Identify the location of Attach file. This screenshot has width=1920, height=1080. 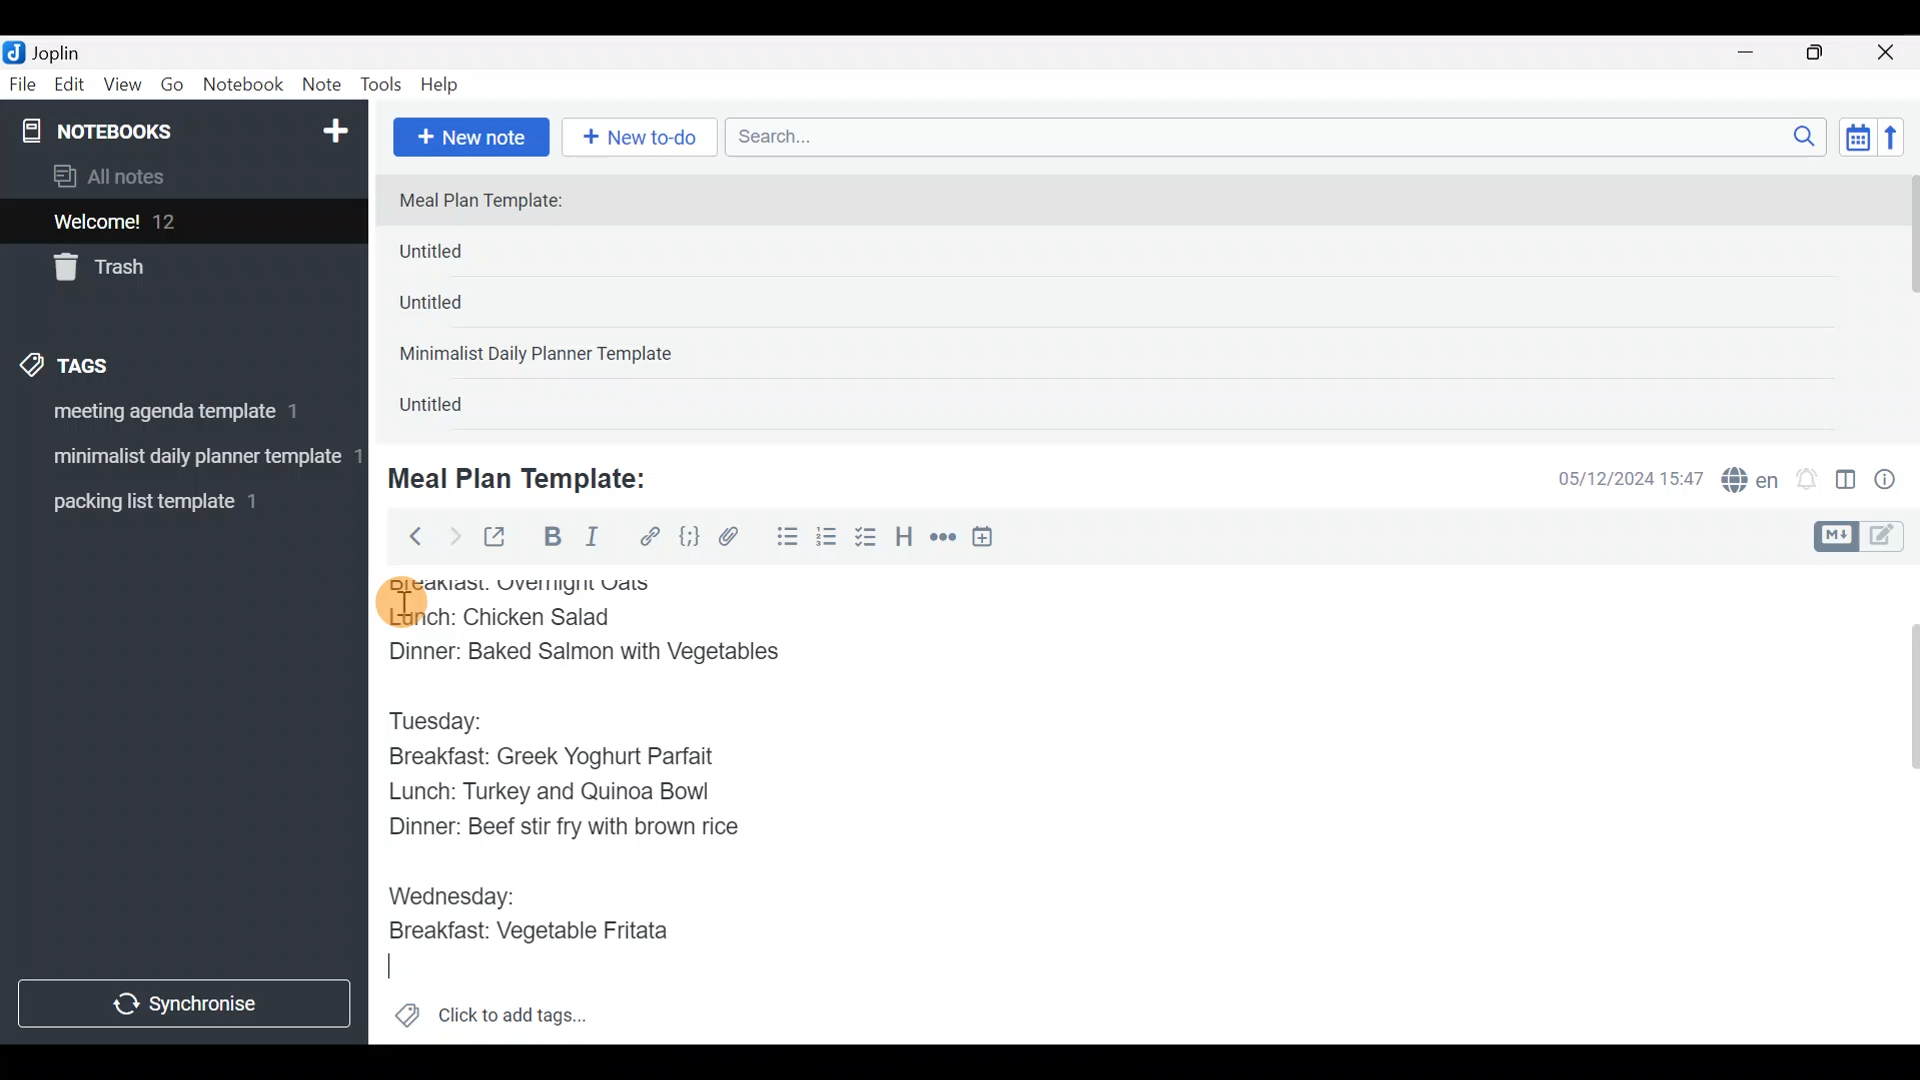
(735, 539).